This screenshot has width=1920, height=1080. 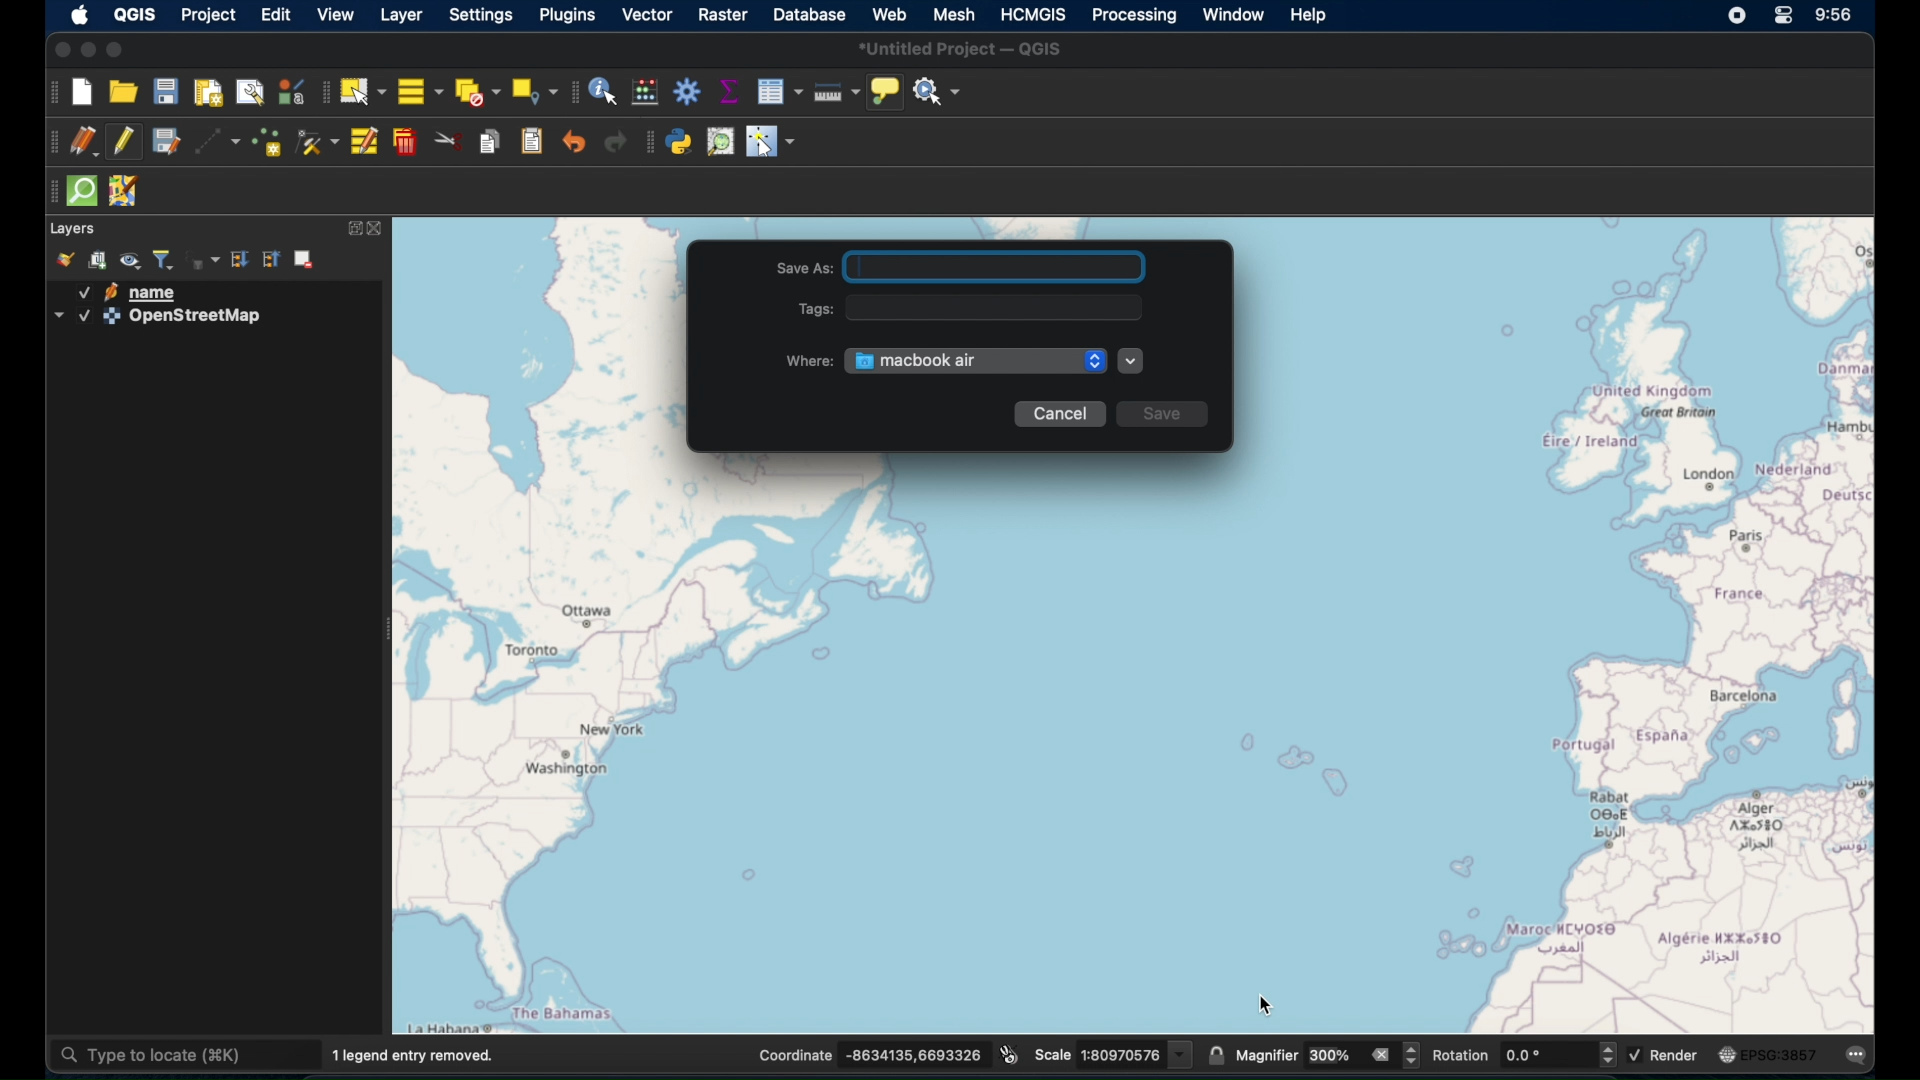 I want to click on Cancel, so click(x=1060, y=415).